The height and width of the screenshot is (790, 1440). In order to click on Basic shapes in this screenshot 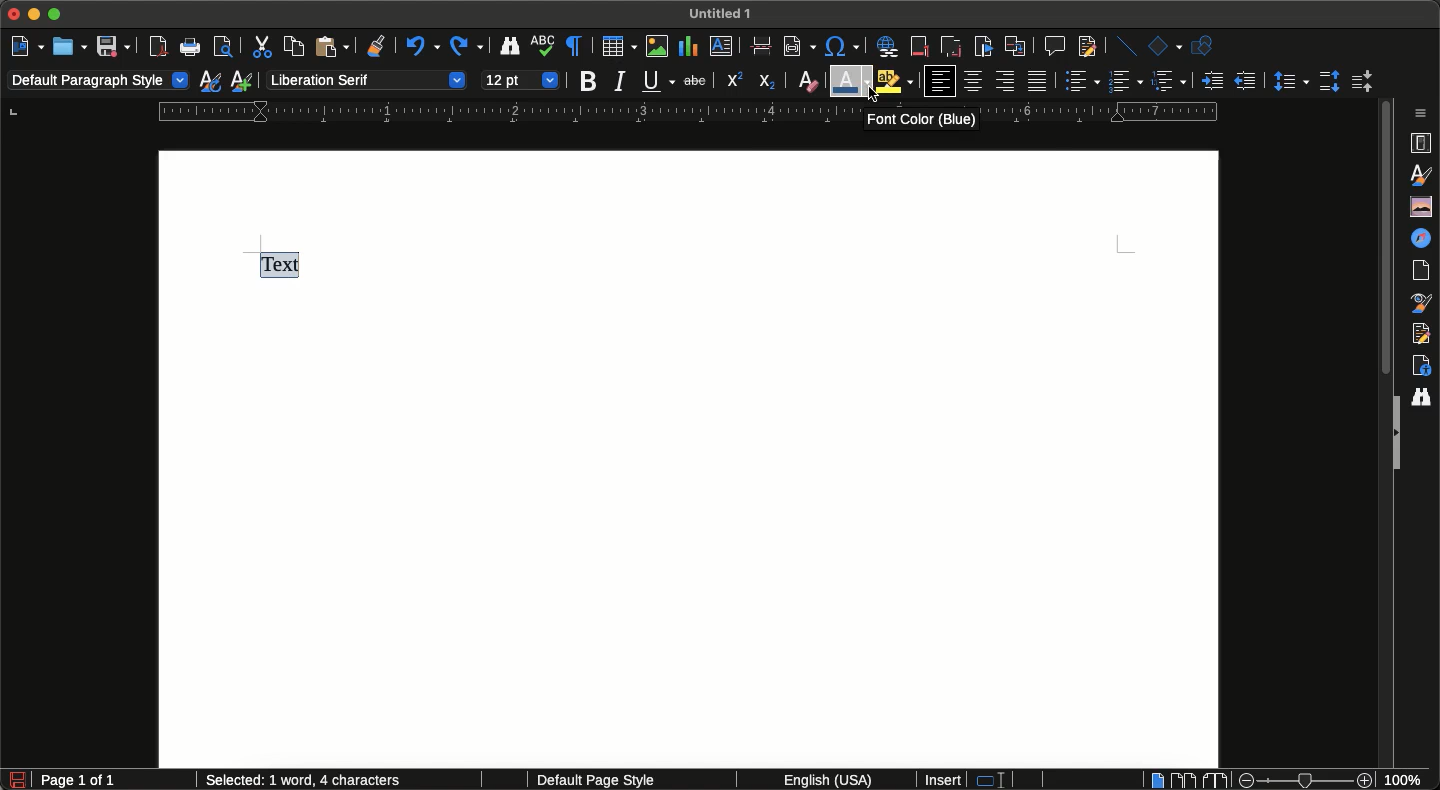, I will do `click(1164, 46)`.